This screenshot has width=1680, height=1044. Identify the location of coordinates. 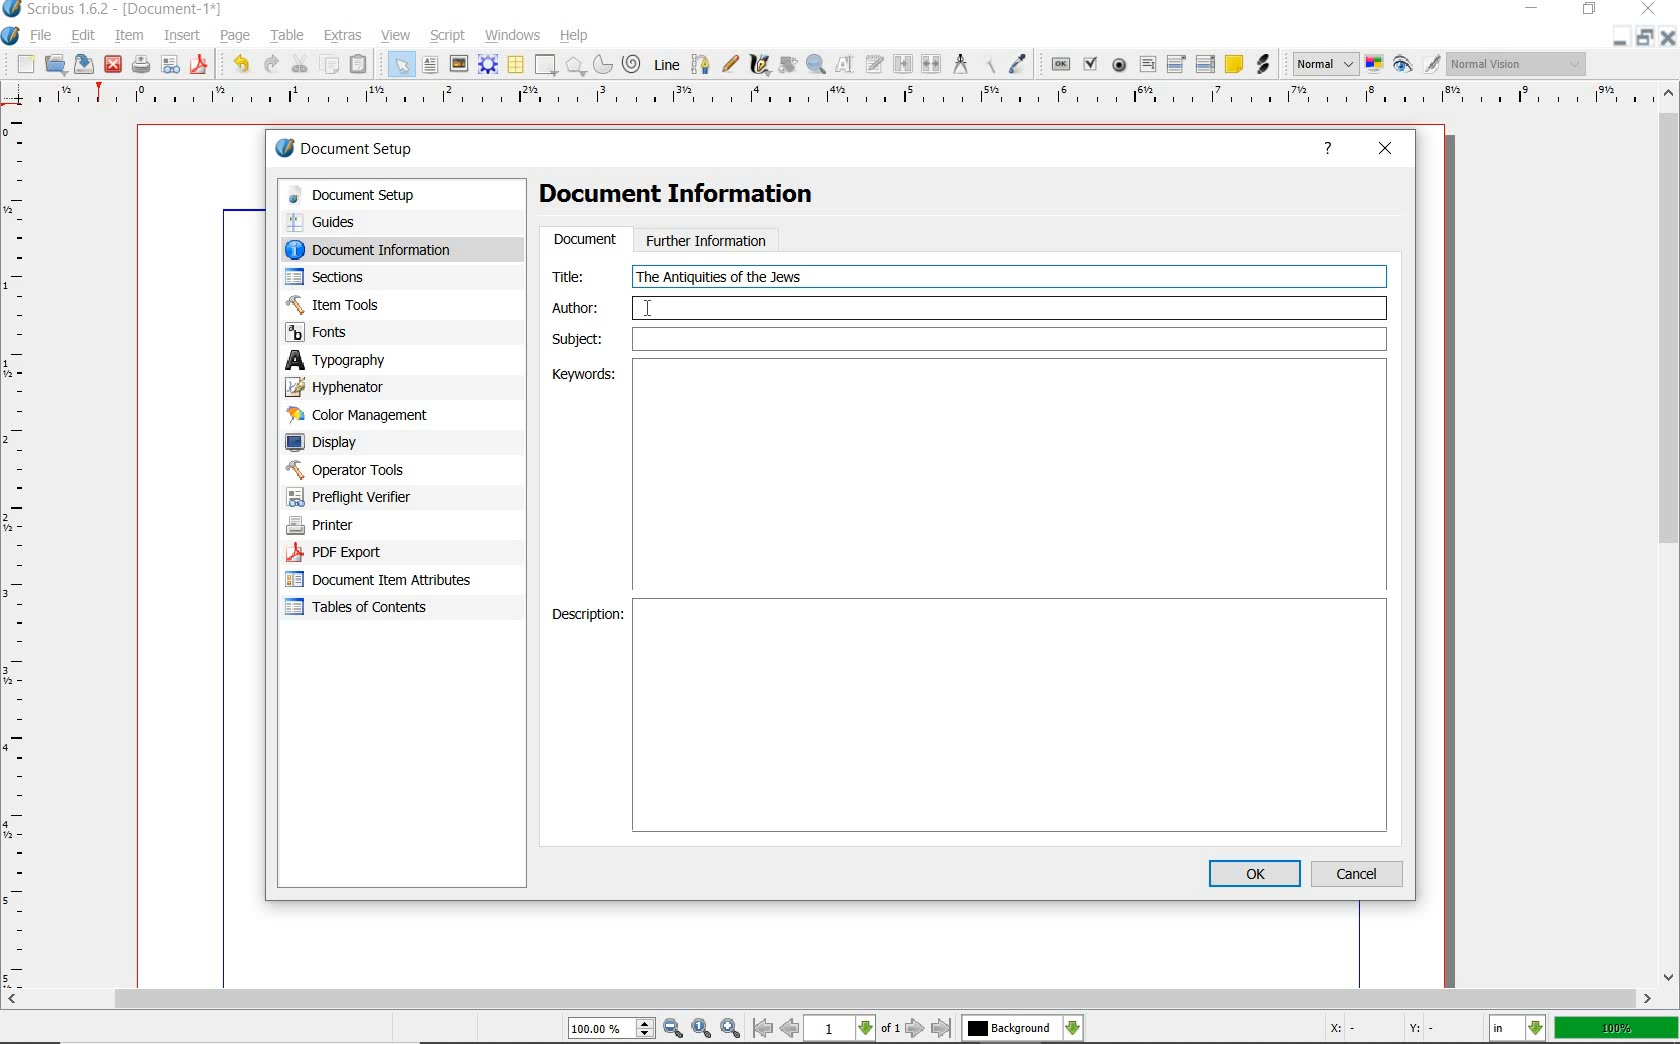
(1379, 1030).